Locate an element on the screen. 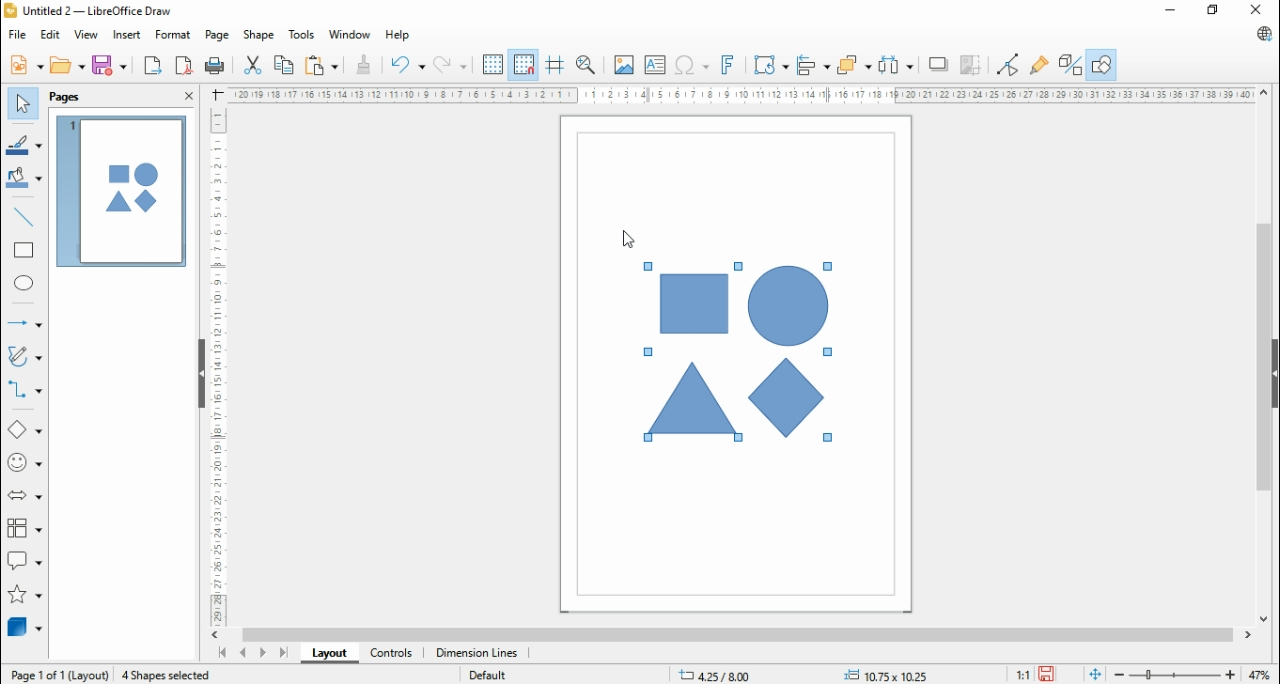 The height and width of the screenshot is (684, 1280). 4 shapes selected is located at coordinates (168, 675).